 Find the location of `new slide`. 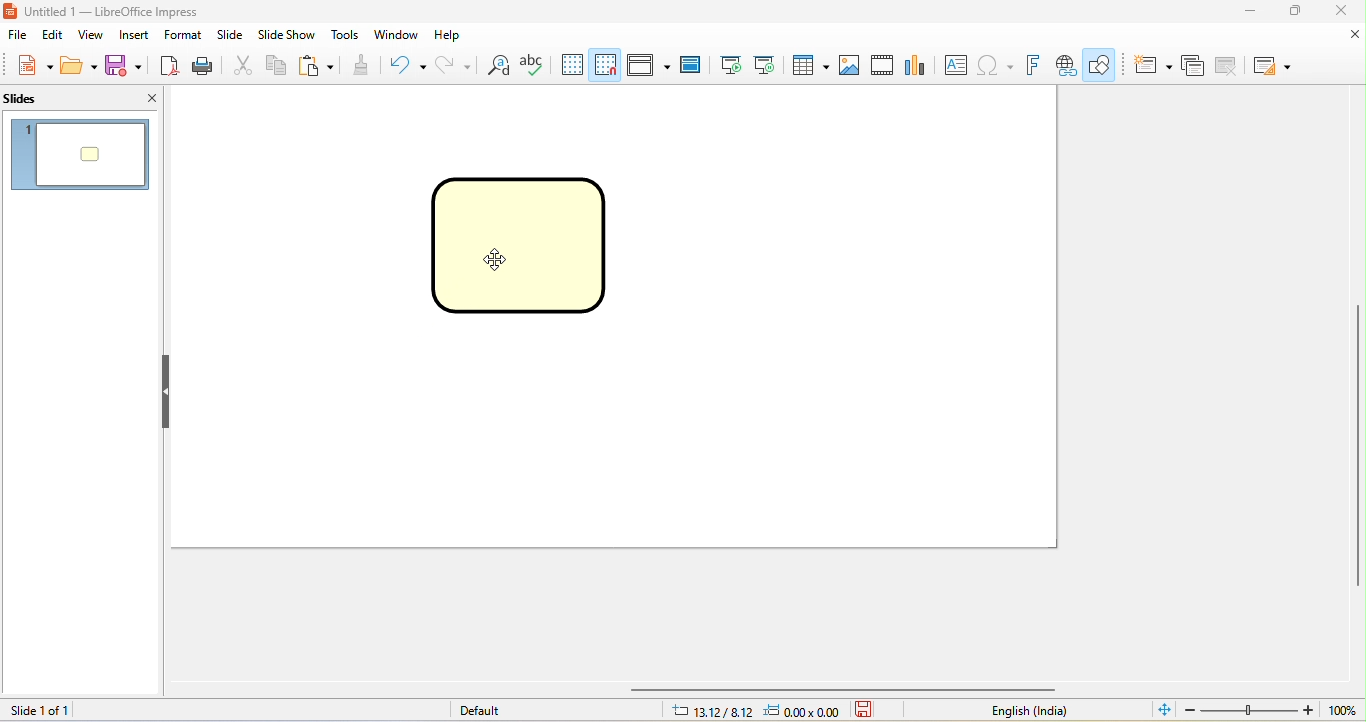

new slide is located at coordinates (1153, 64).